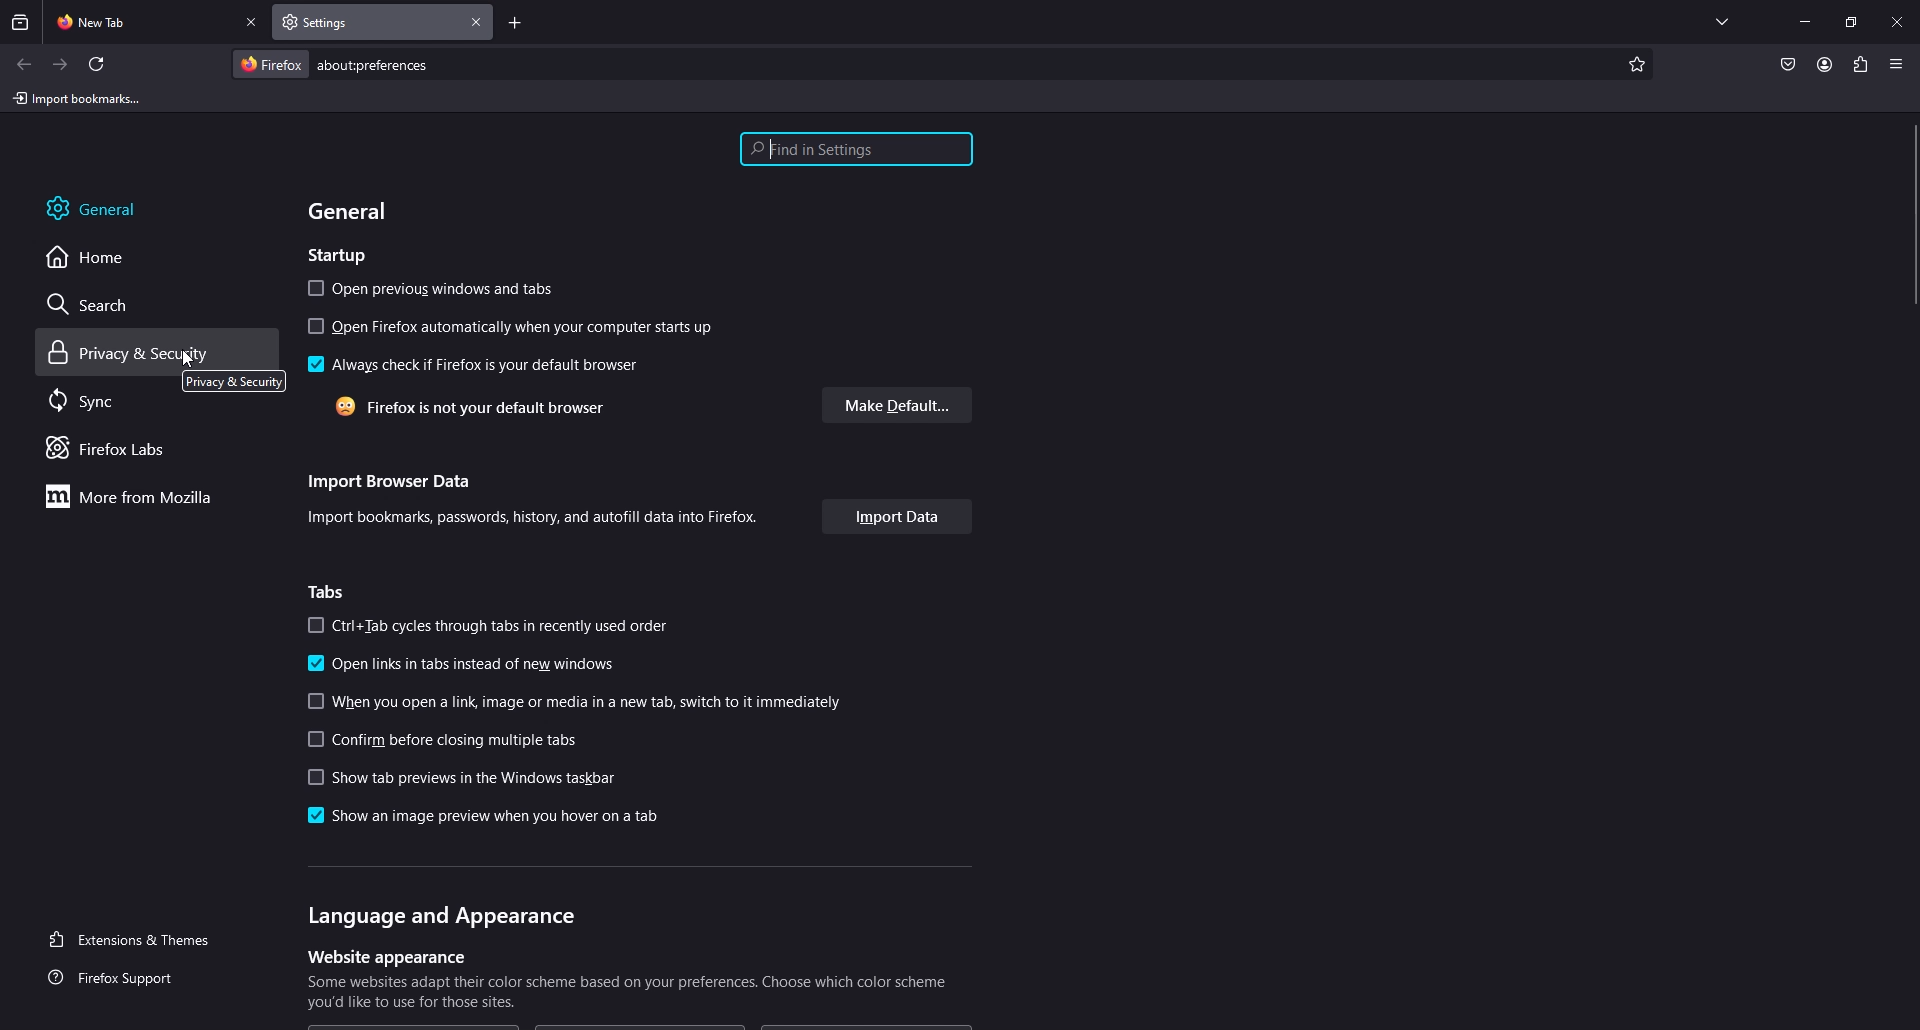 Image resolution: width=1920 pixels, height=1030 pixels. What do you see at coordinates (1908, 216) in the screenshot?
I see `vertical scrollbar` at bounding box center [1908, 216].